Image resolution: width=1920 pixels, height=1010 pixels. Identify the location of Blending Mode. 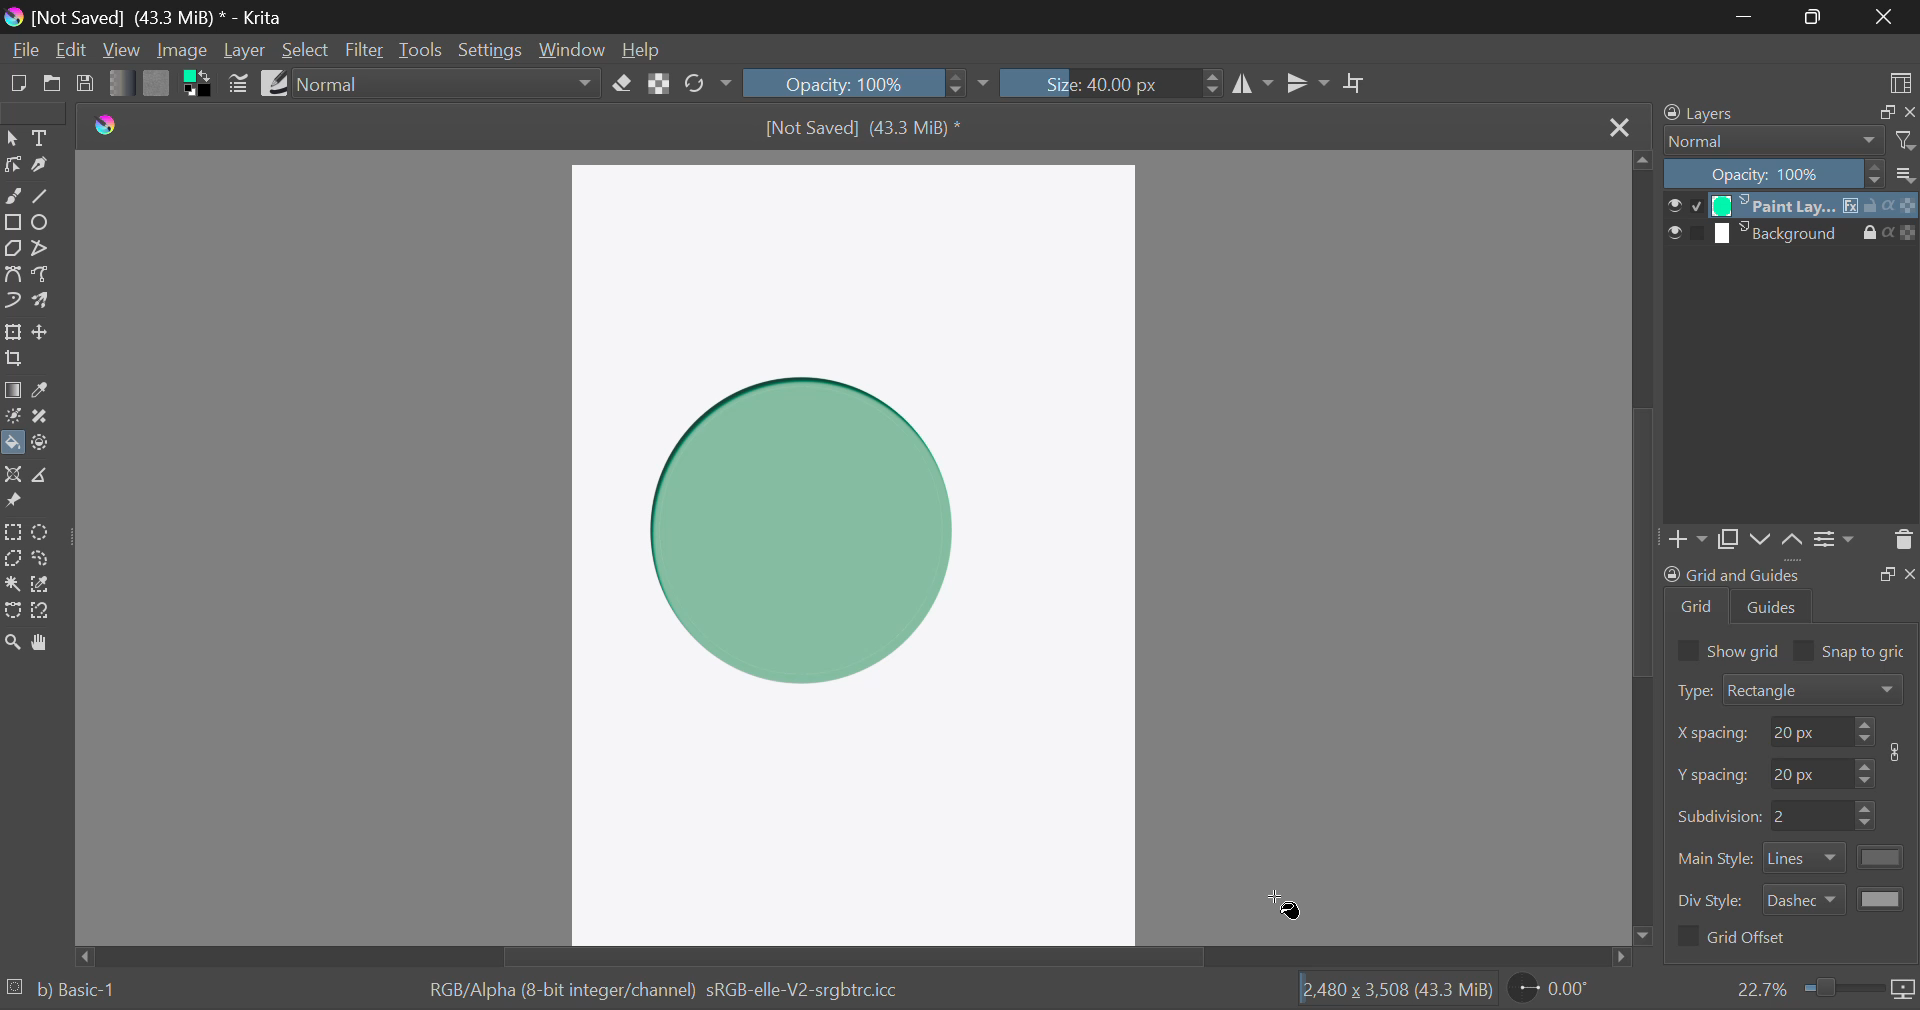
(448, 84).